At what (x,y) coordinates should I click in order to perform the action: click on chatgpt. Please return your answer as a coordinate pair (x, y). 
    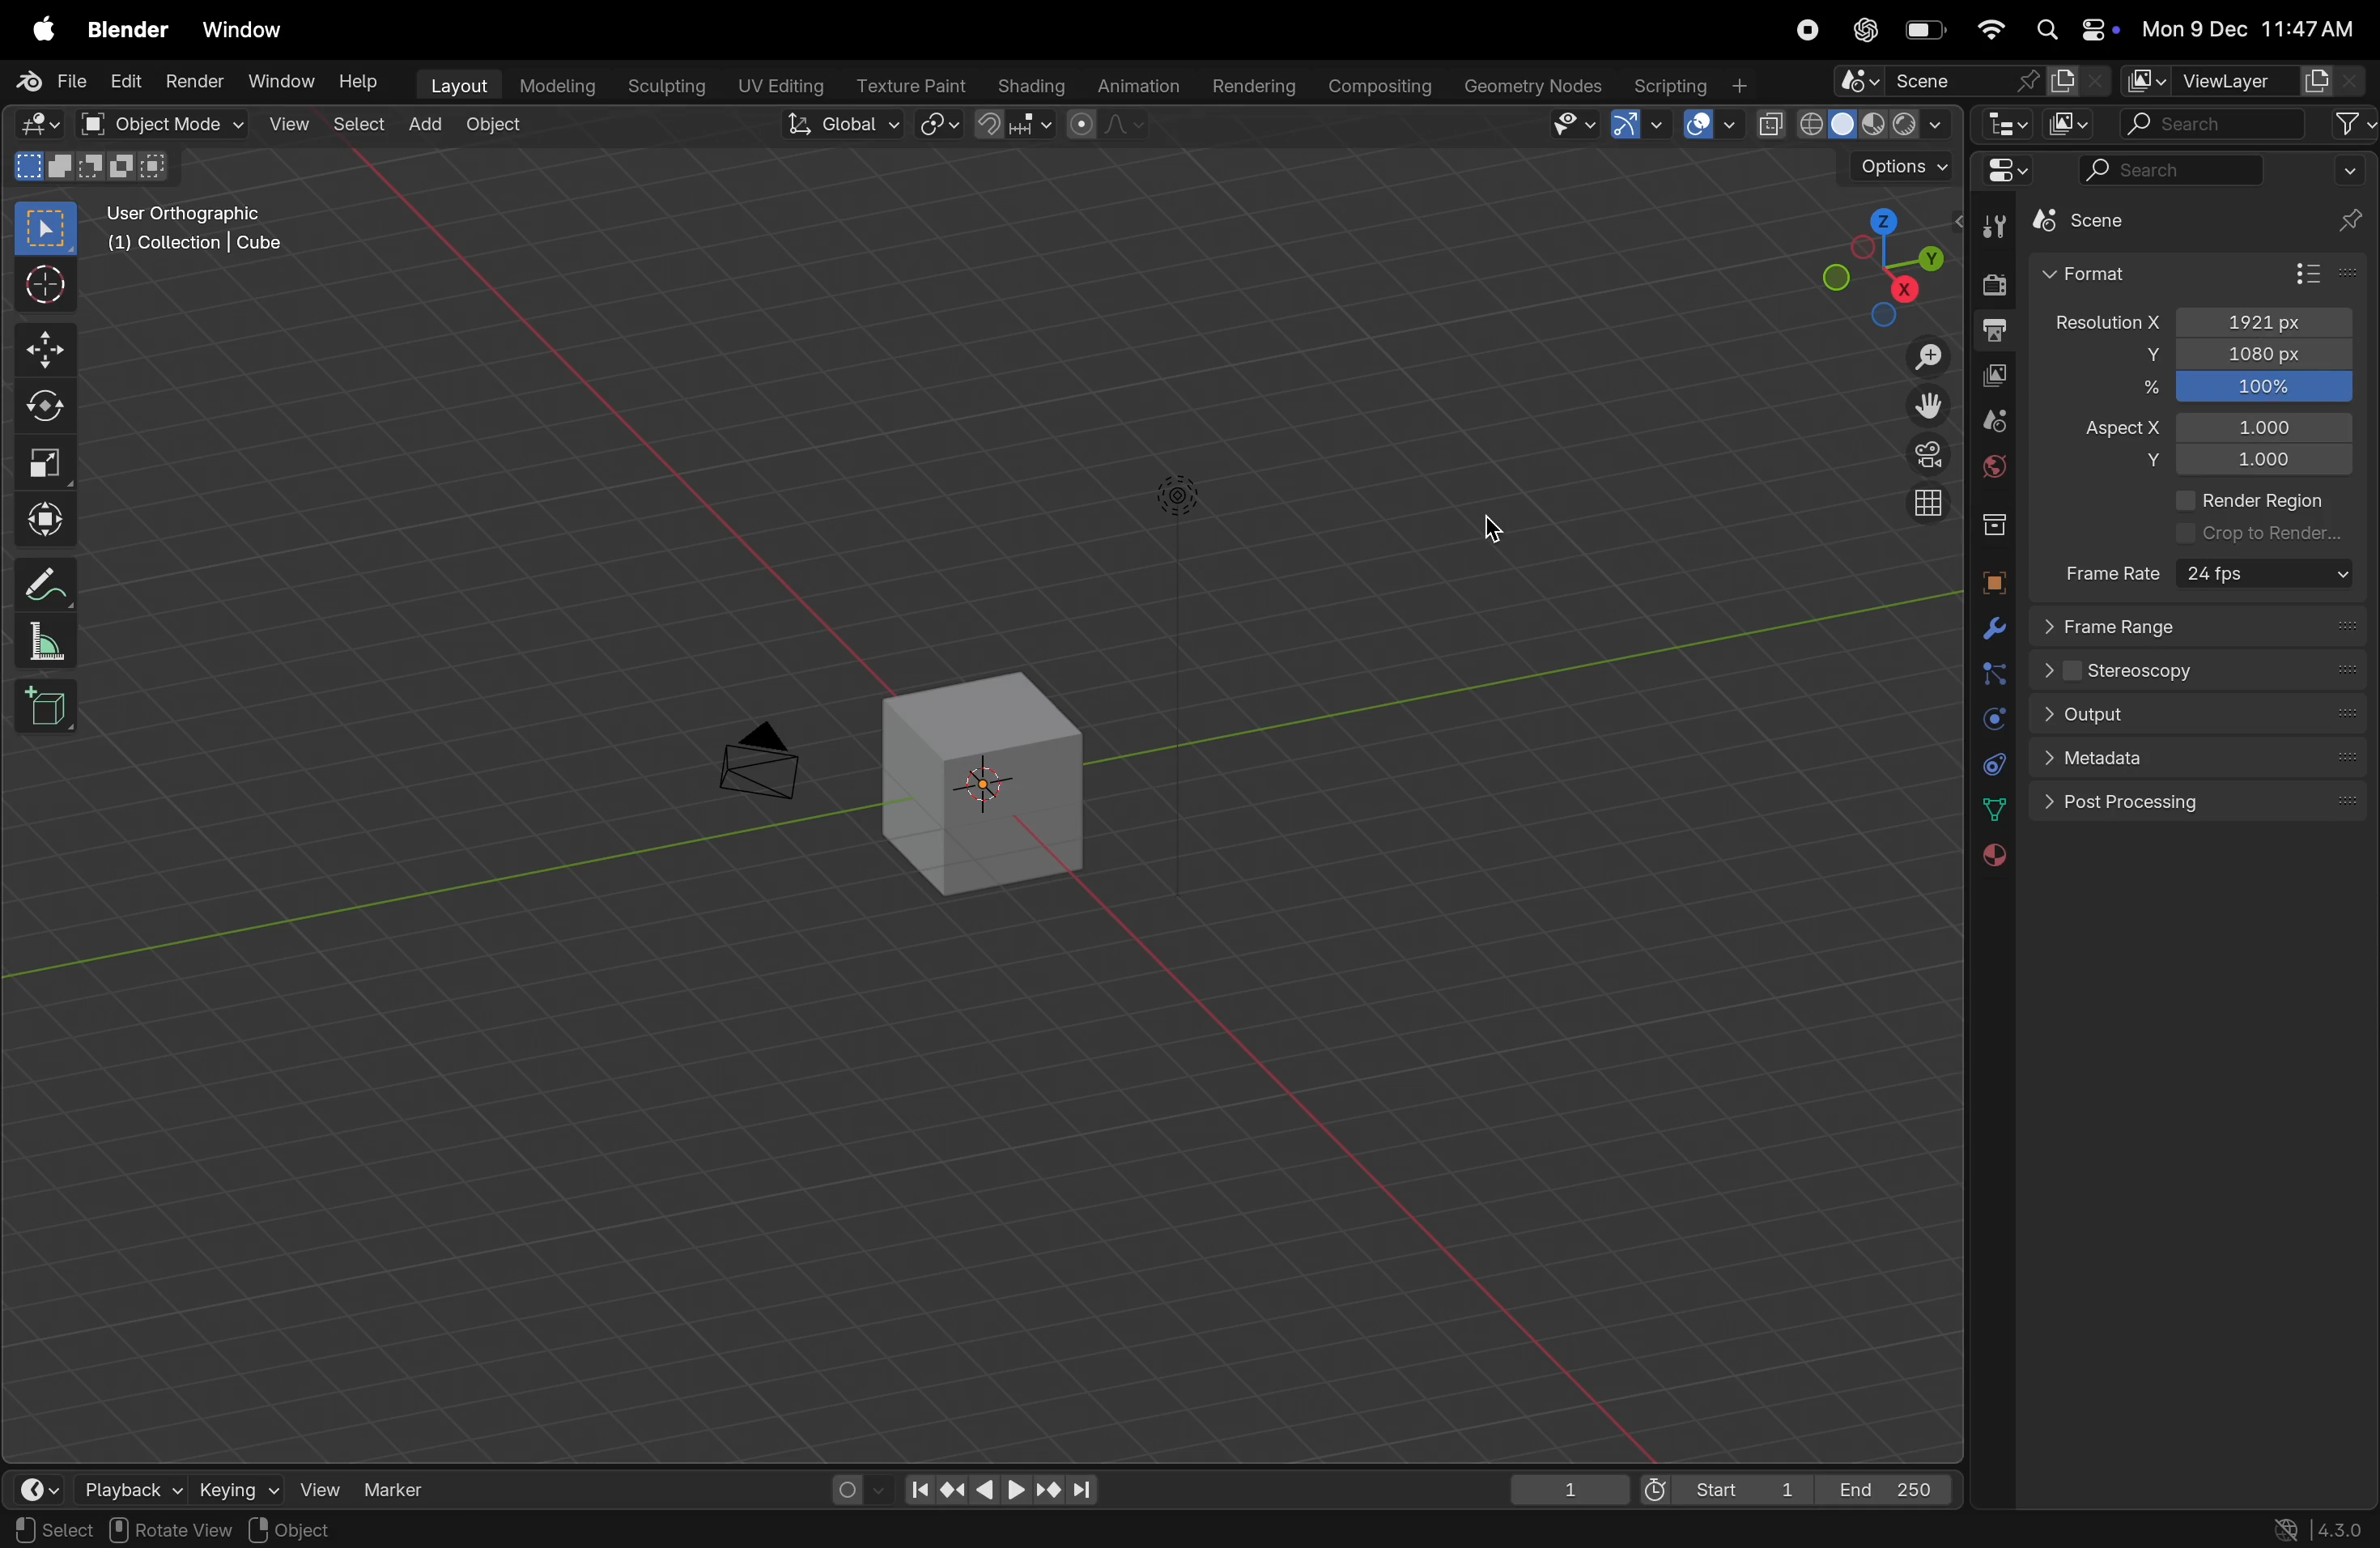
    Looking at the image, I should click on (1863, 32).